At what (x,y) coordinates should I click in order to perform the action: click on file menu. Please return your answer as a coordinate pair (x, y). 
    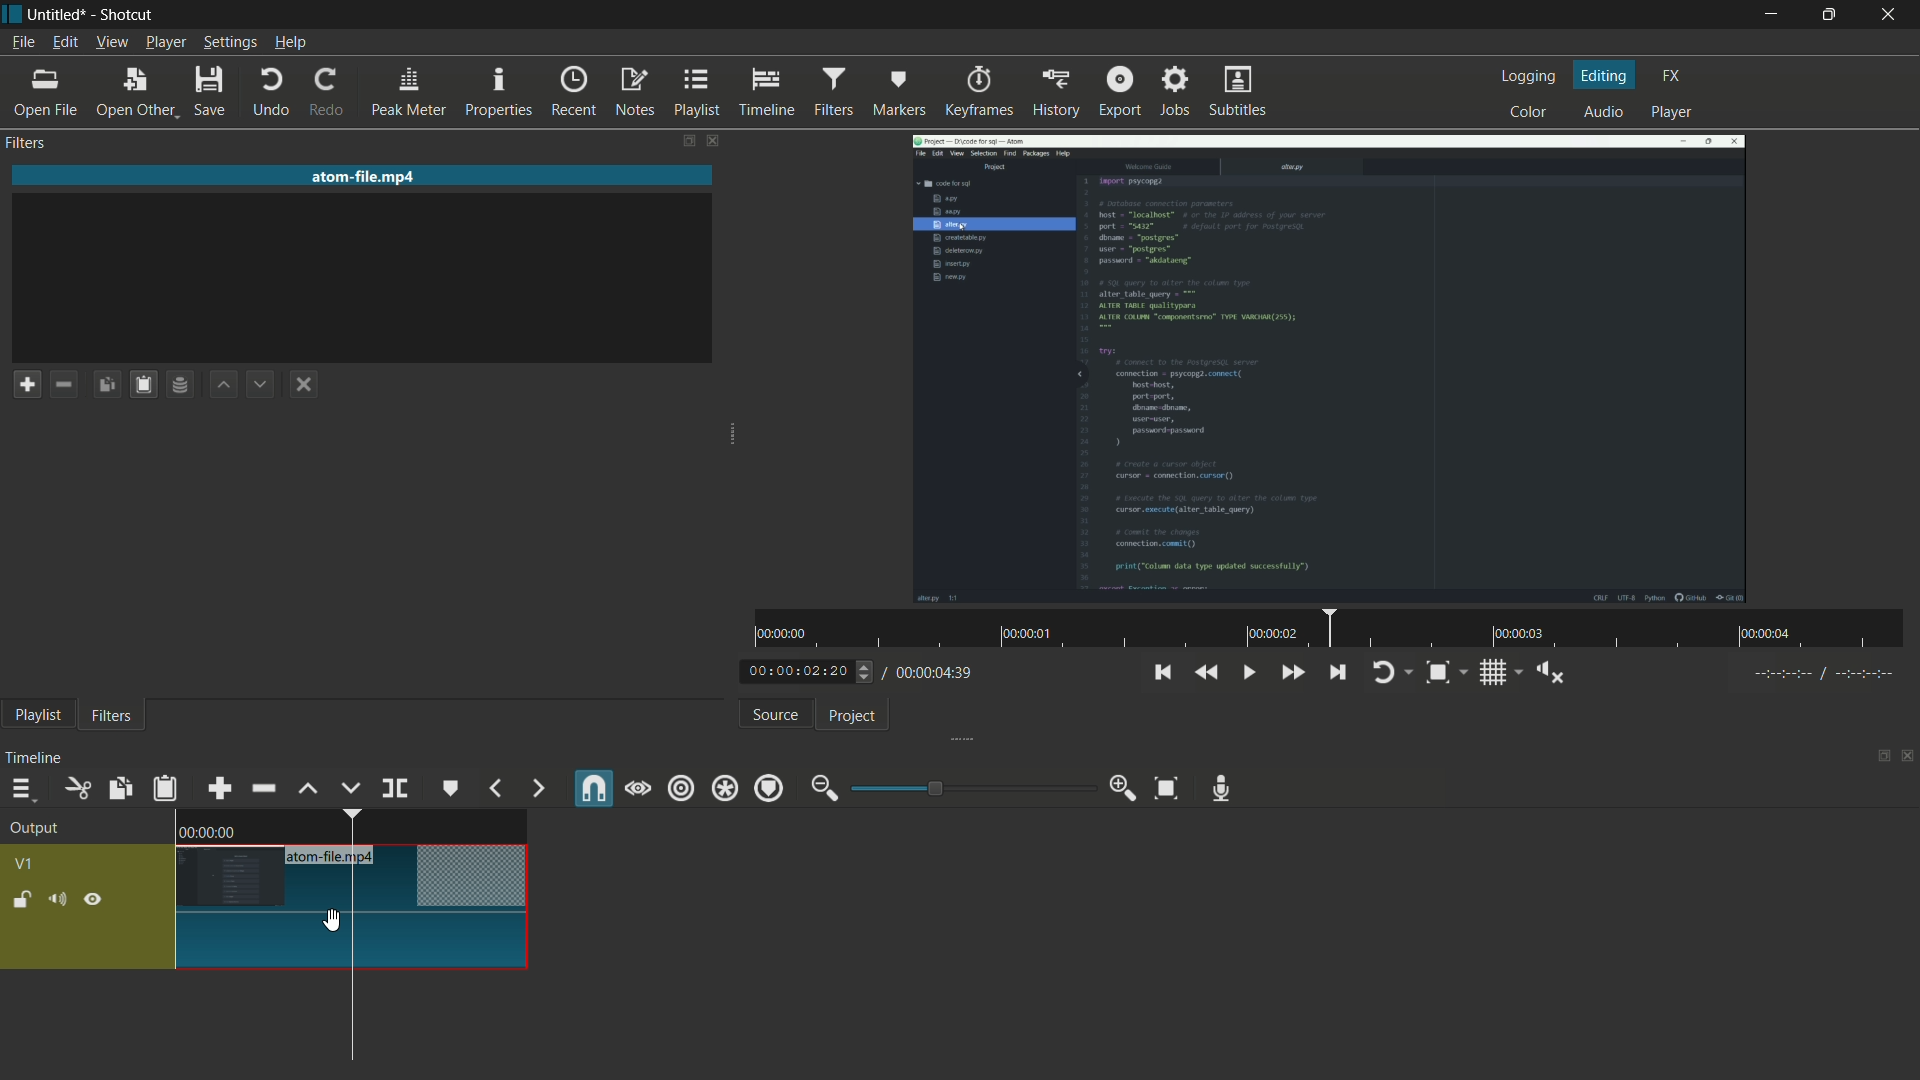
    Looking at the image, I should click on (24, 43).